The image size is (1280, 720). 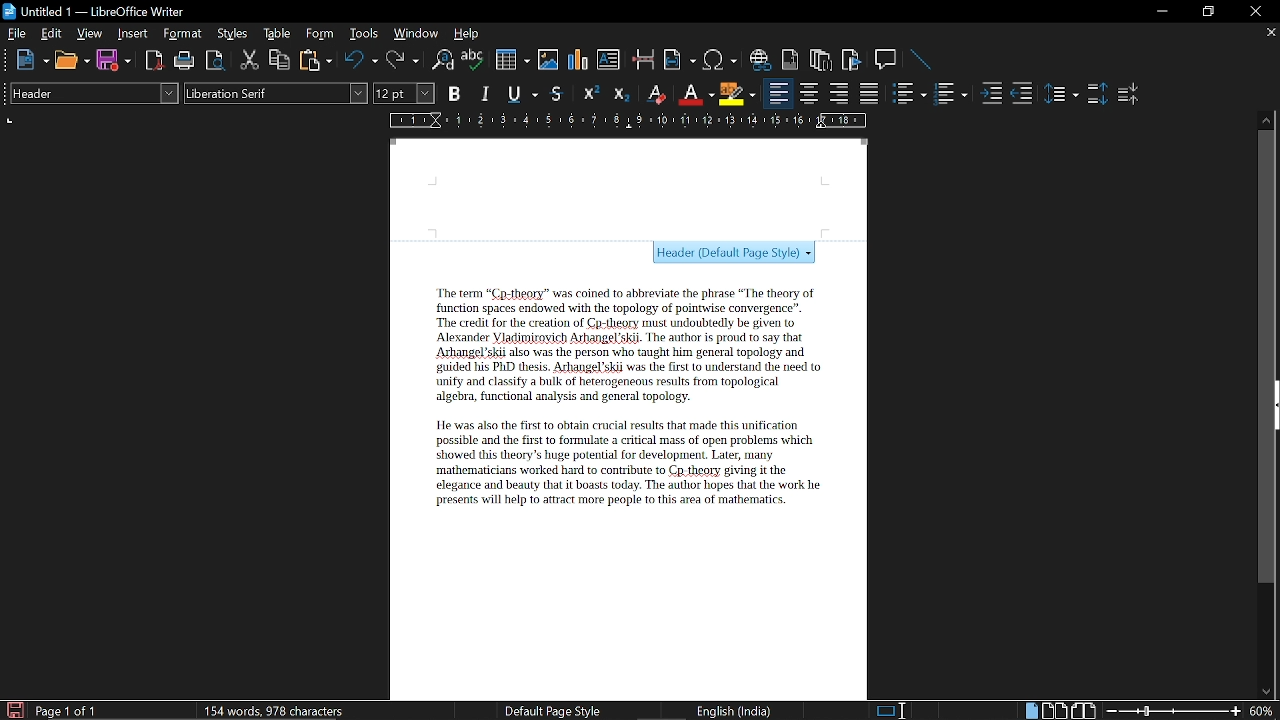 I want to click on view, so click(x=90, y=33).